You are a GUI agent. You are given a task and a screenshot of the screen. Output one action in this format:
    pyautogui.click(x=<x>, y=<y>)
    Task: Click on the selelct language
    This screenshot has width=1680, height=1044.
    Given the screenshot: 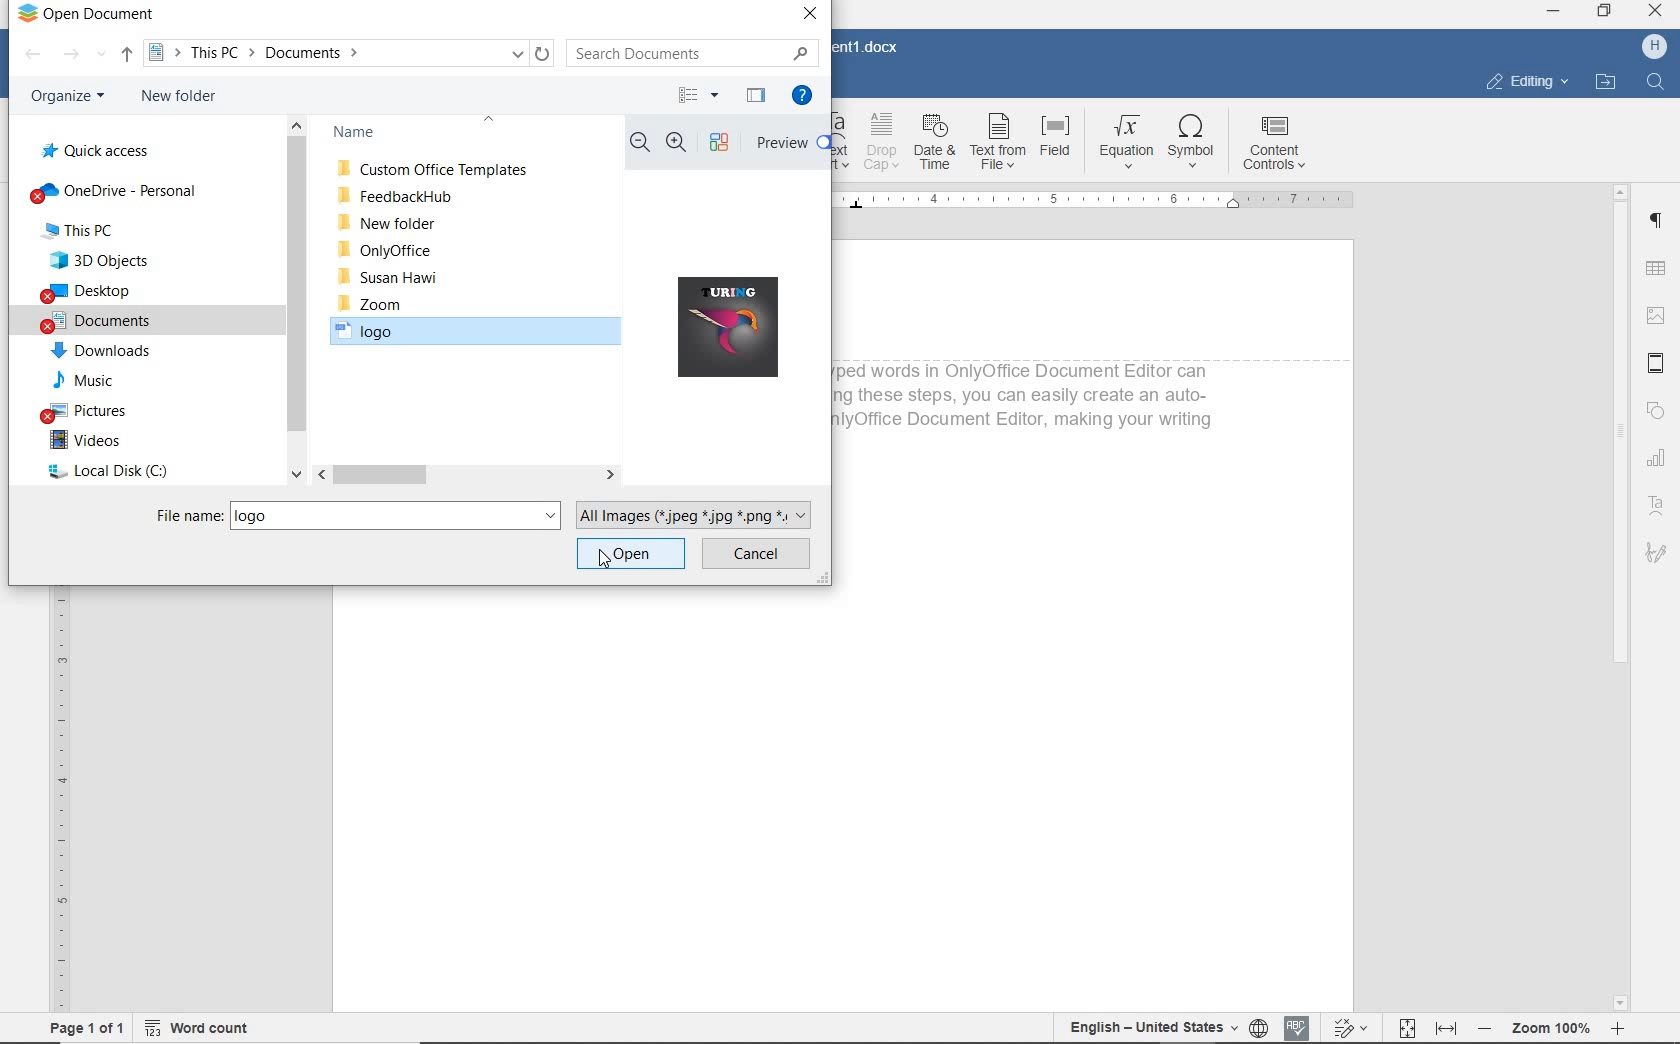 What is the action you would take?
    pyautogui.click(x=1260, y=1028)
    